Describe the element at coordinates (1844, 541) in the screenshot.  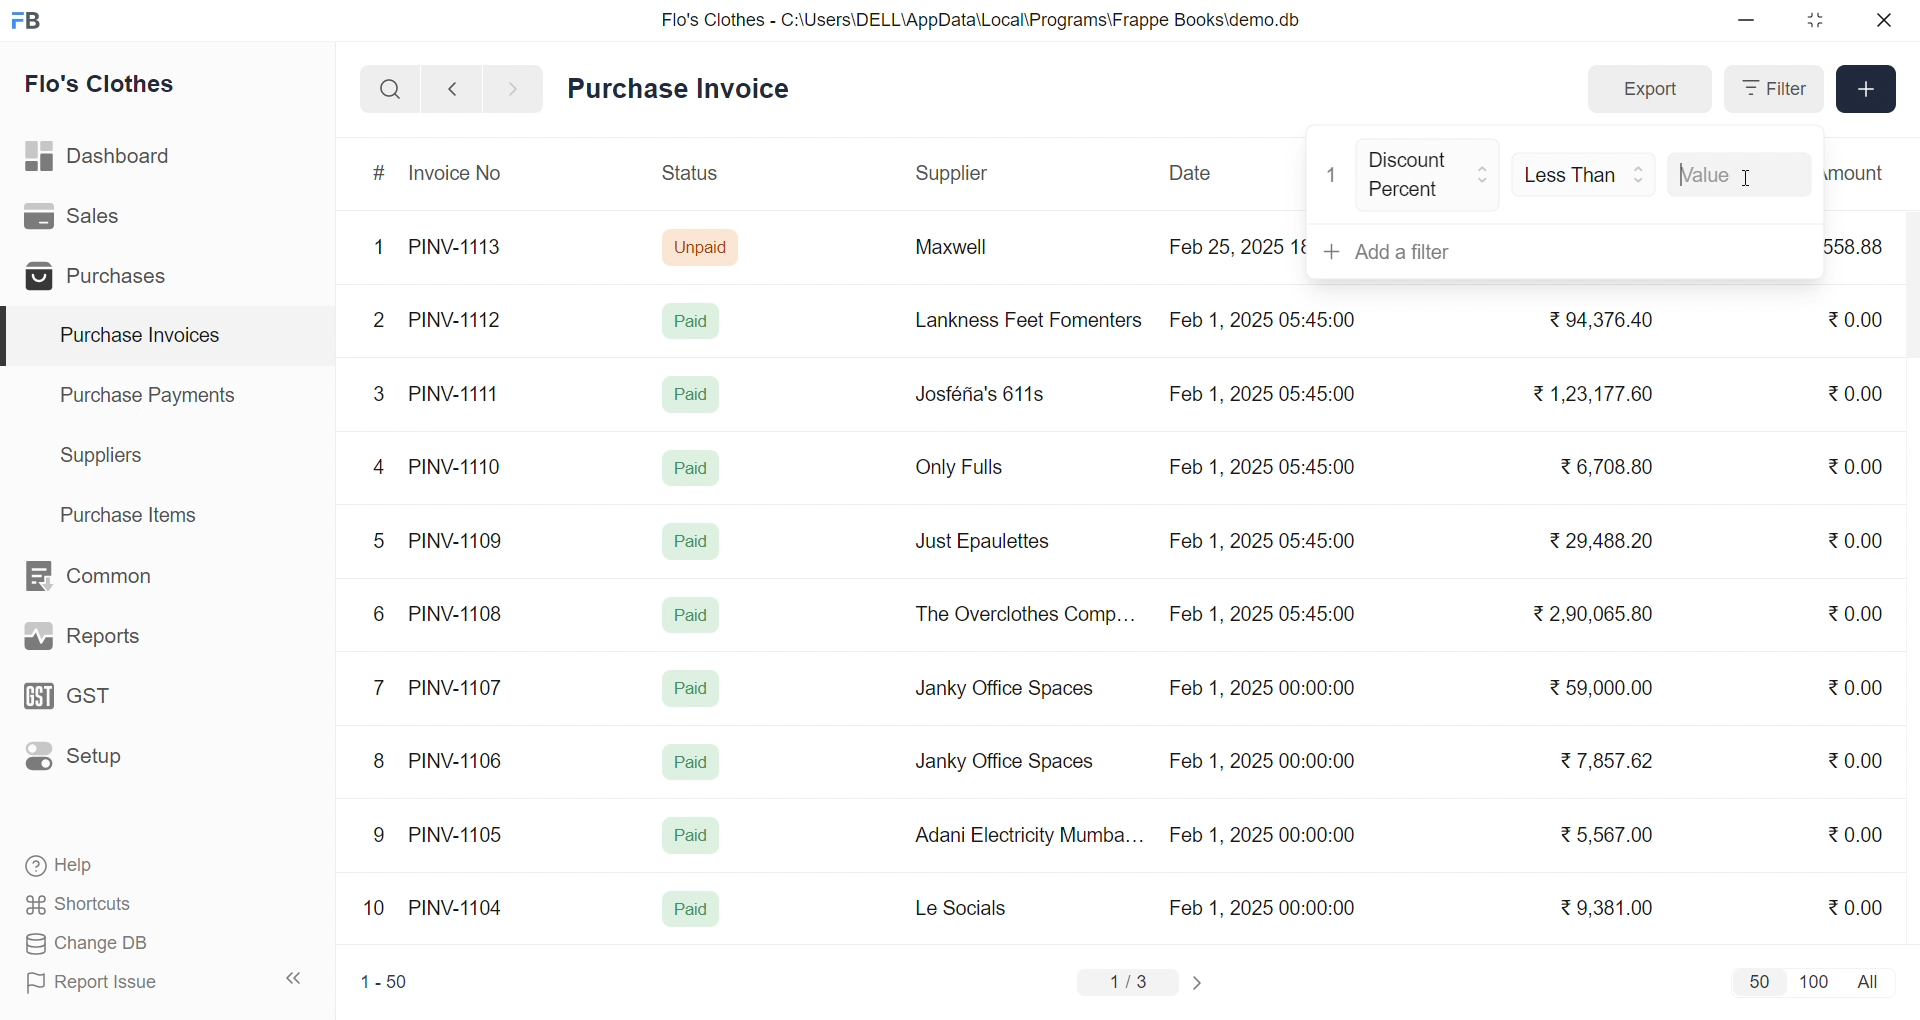
I see `₹0.00` at that location.